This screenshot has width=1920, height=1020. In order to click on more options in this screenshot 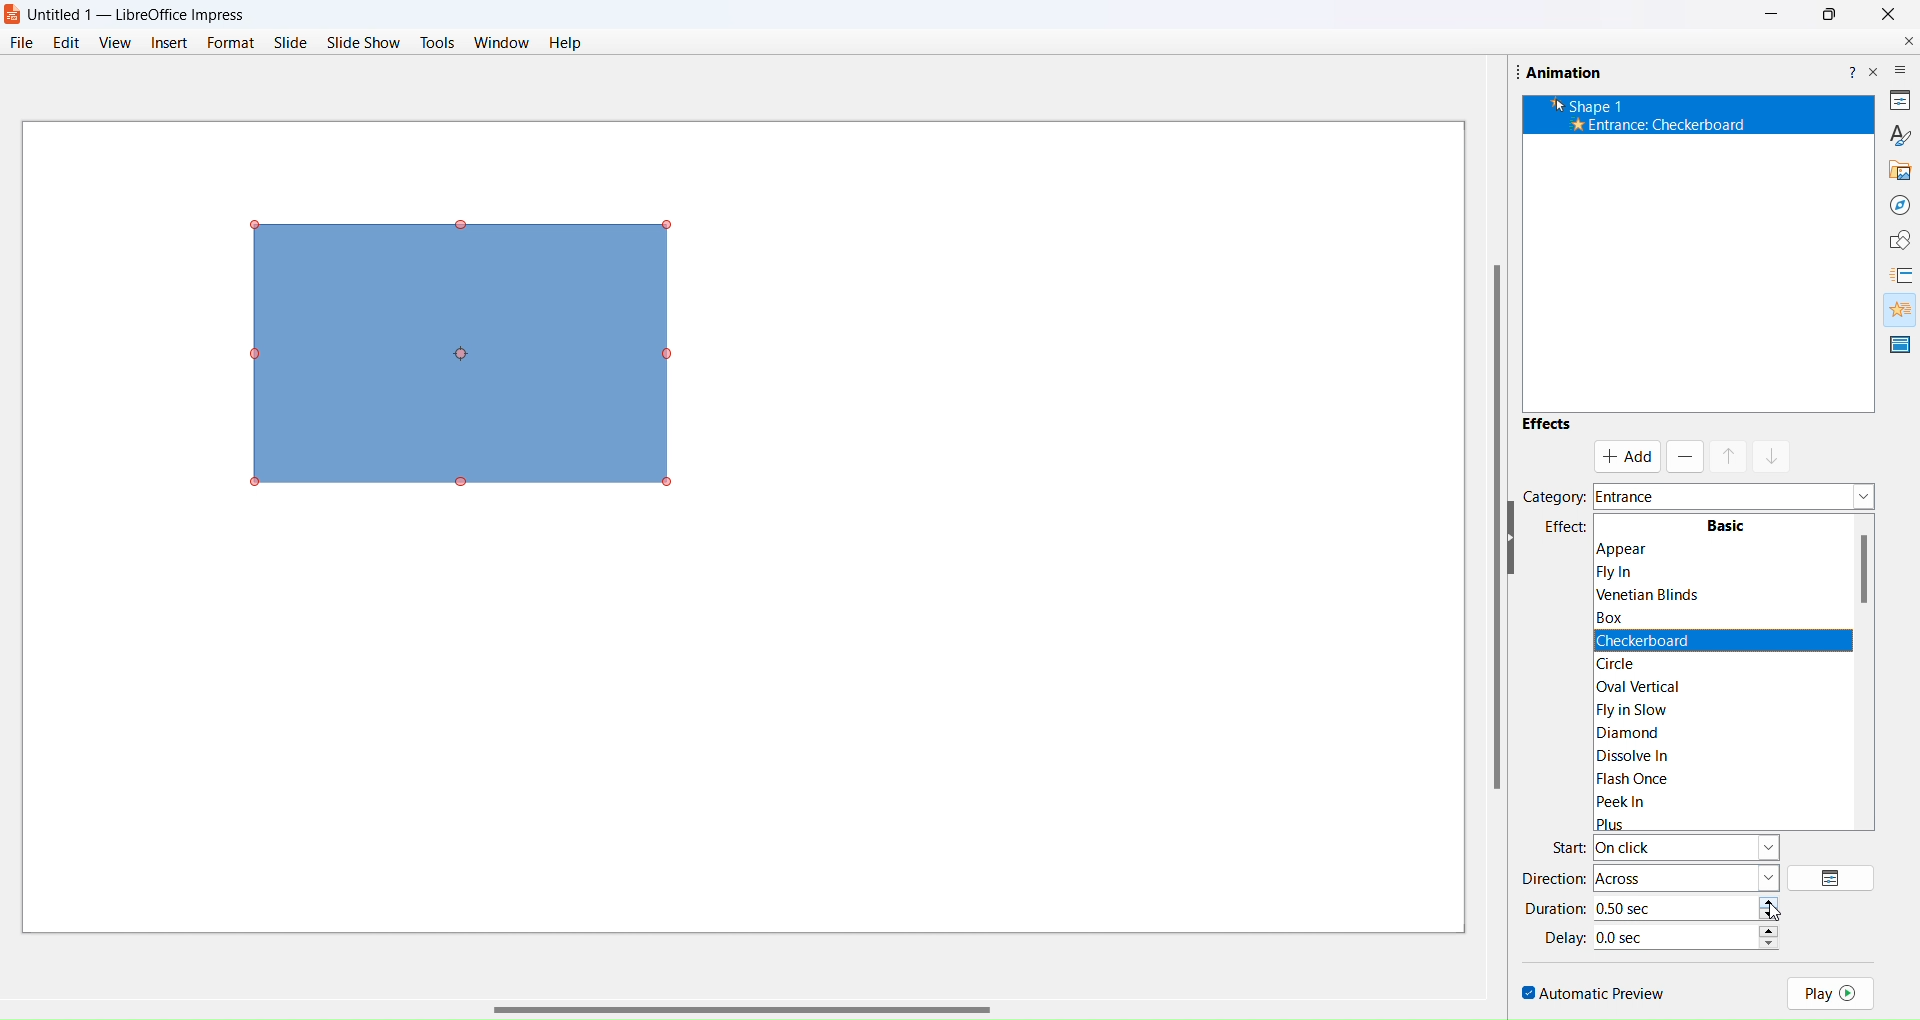, I will do `click(1901, 70)`.